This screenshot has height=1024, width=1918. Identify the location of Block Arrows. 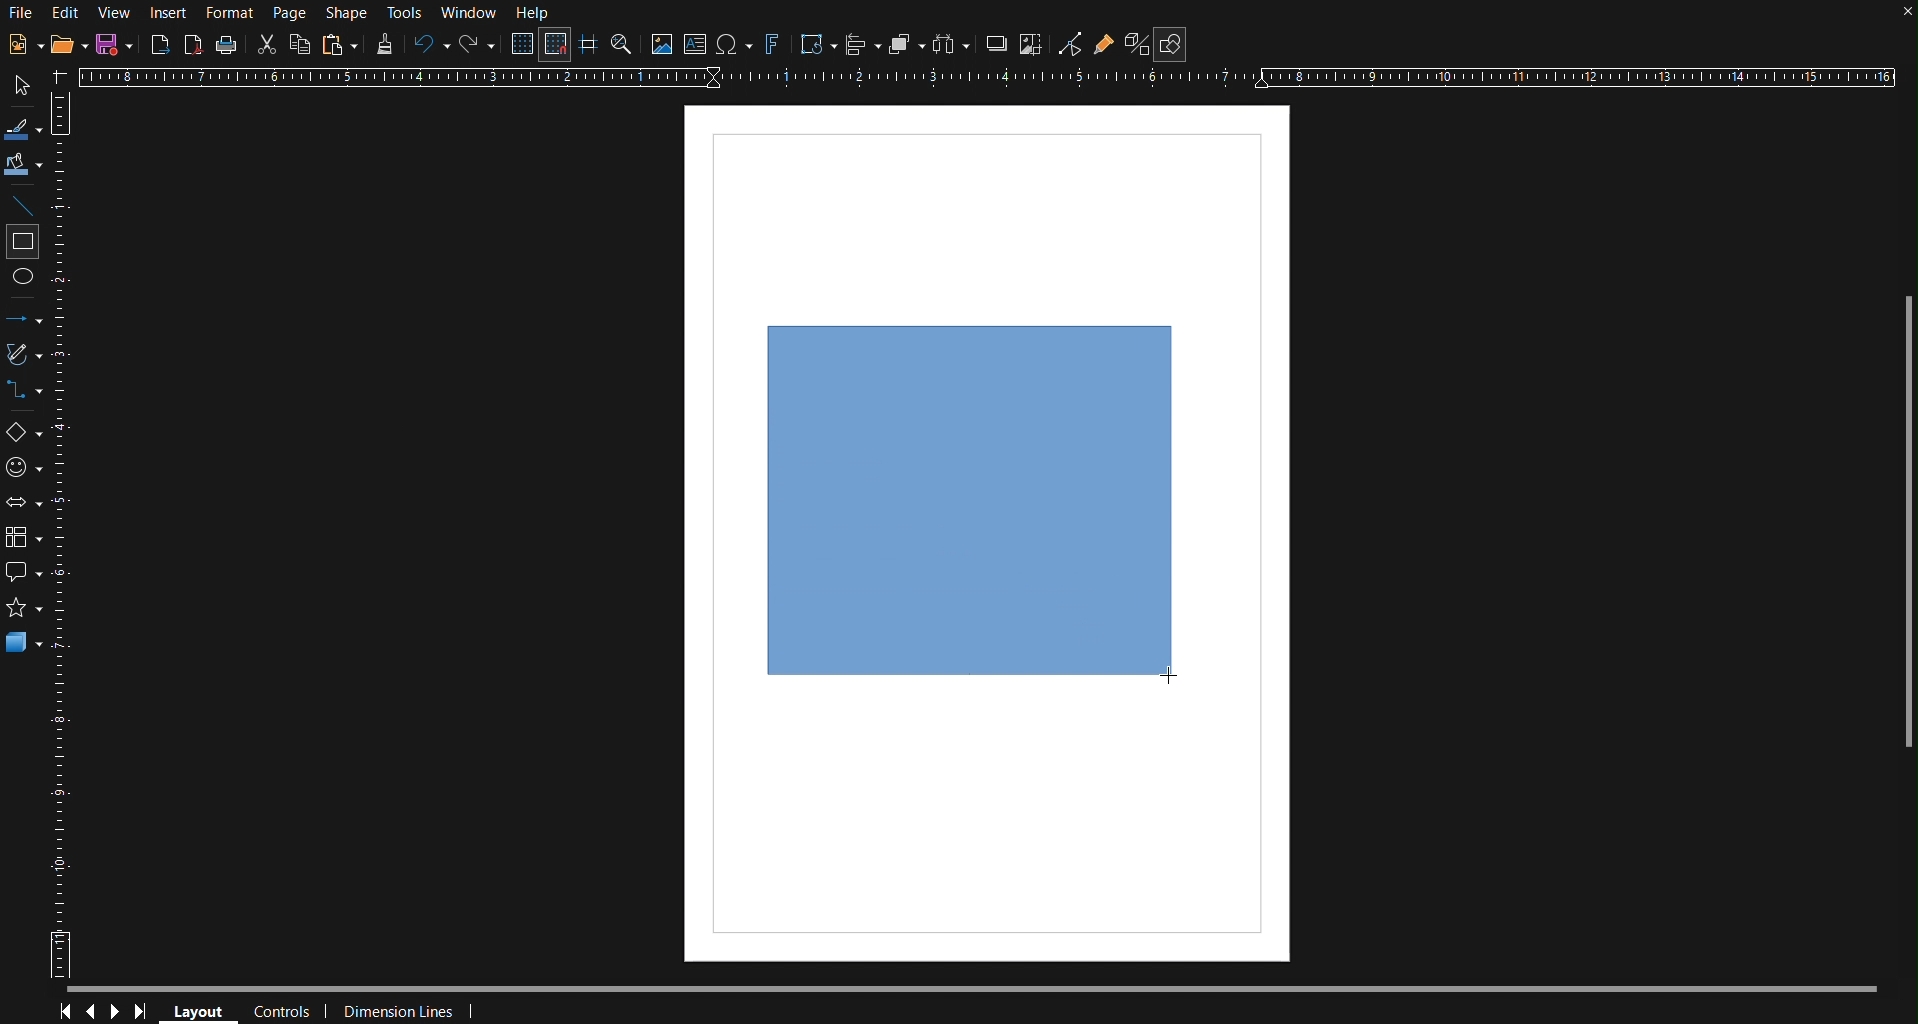
(25, 505).